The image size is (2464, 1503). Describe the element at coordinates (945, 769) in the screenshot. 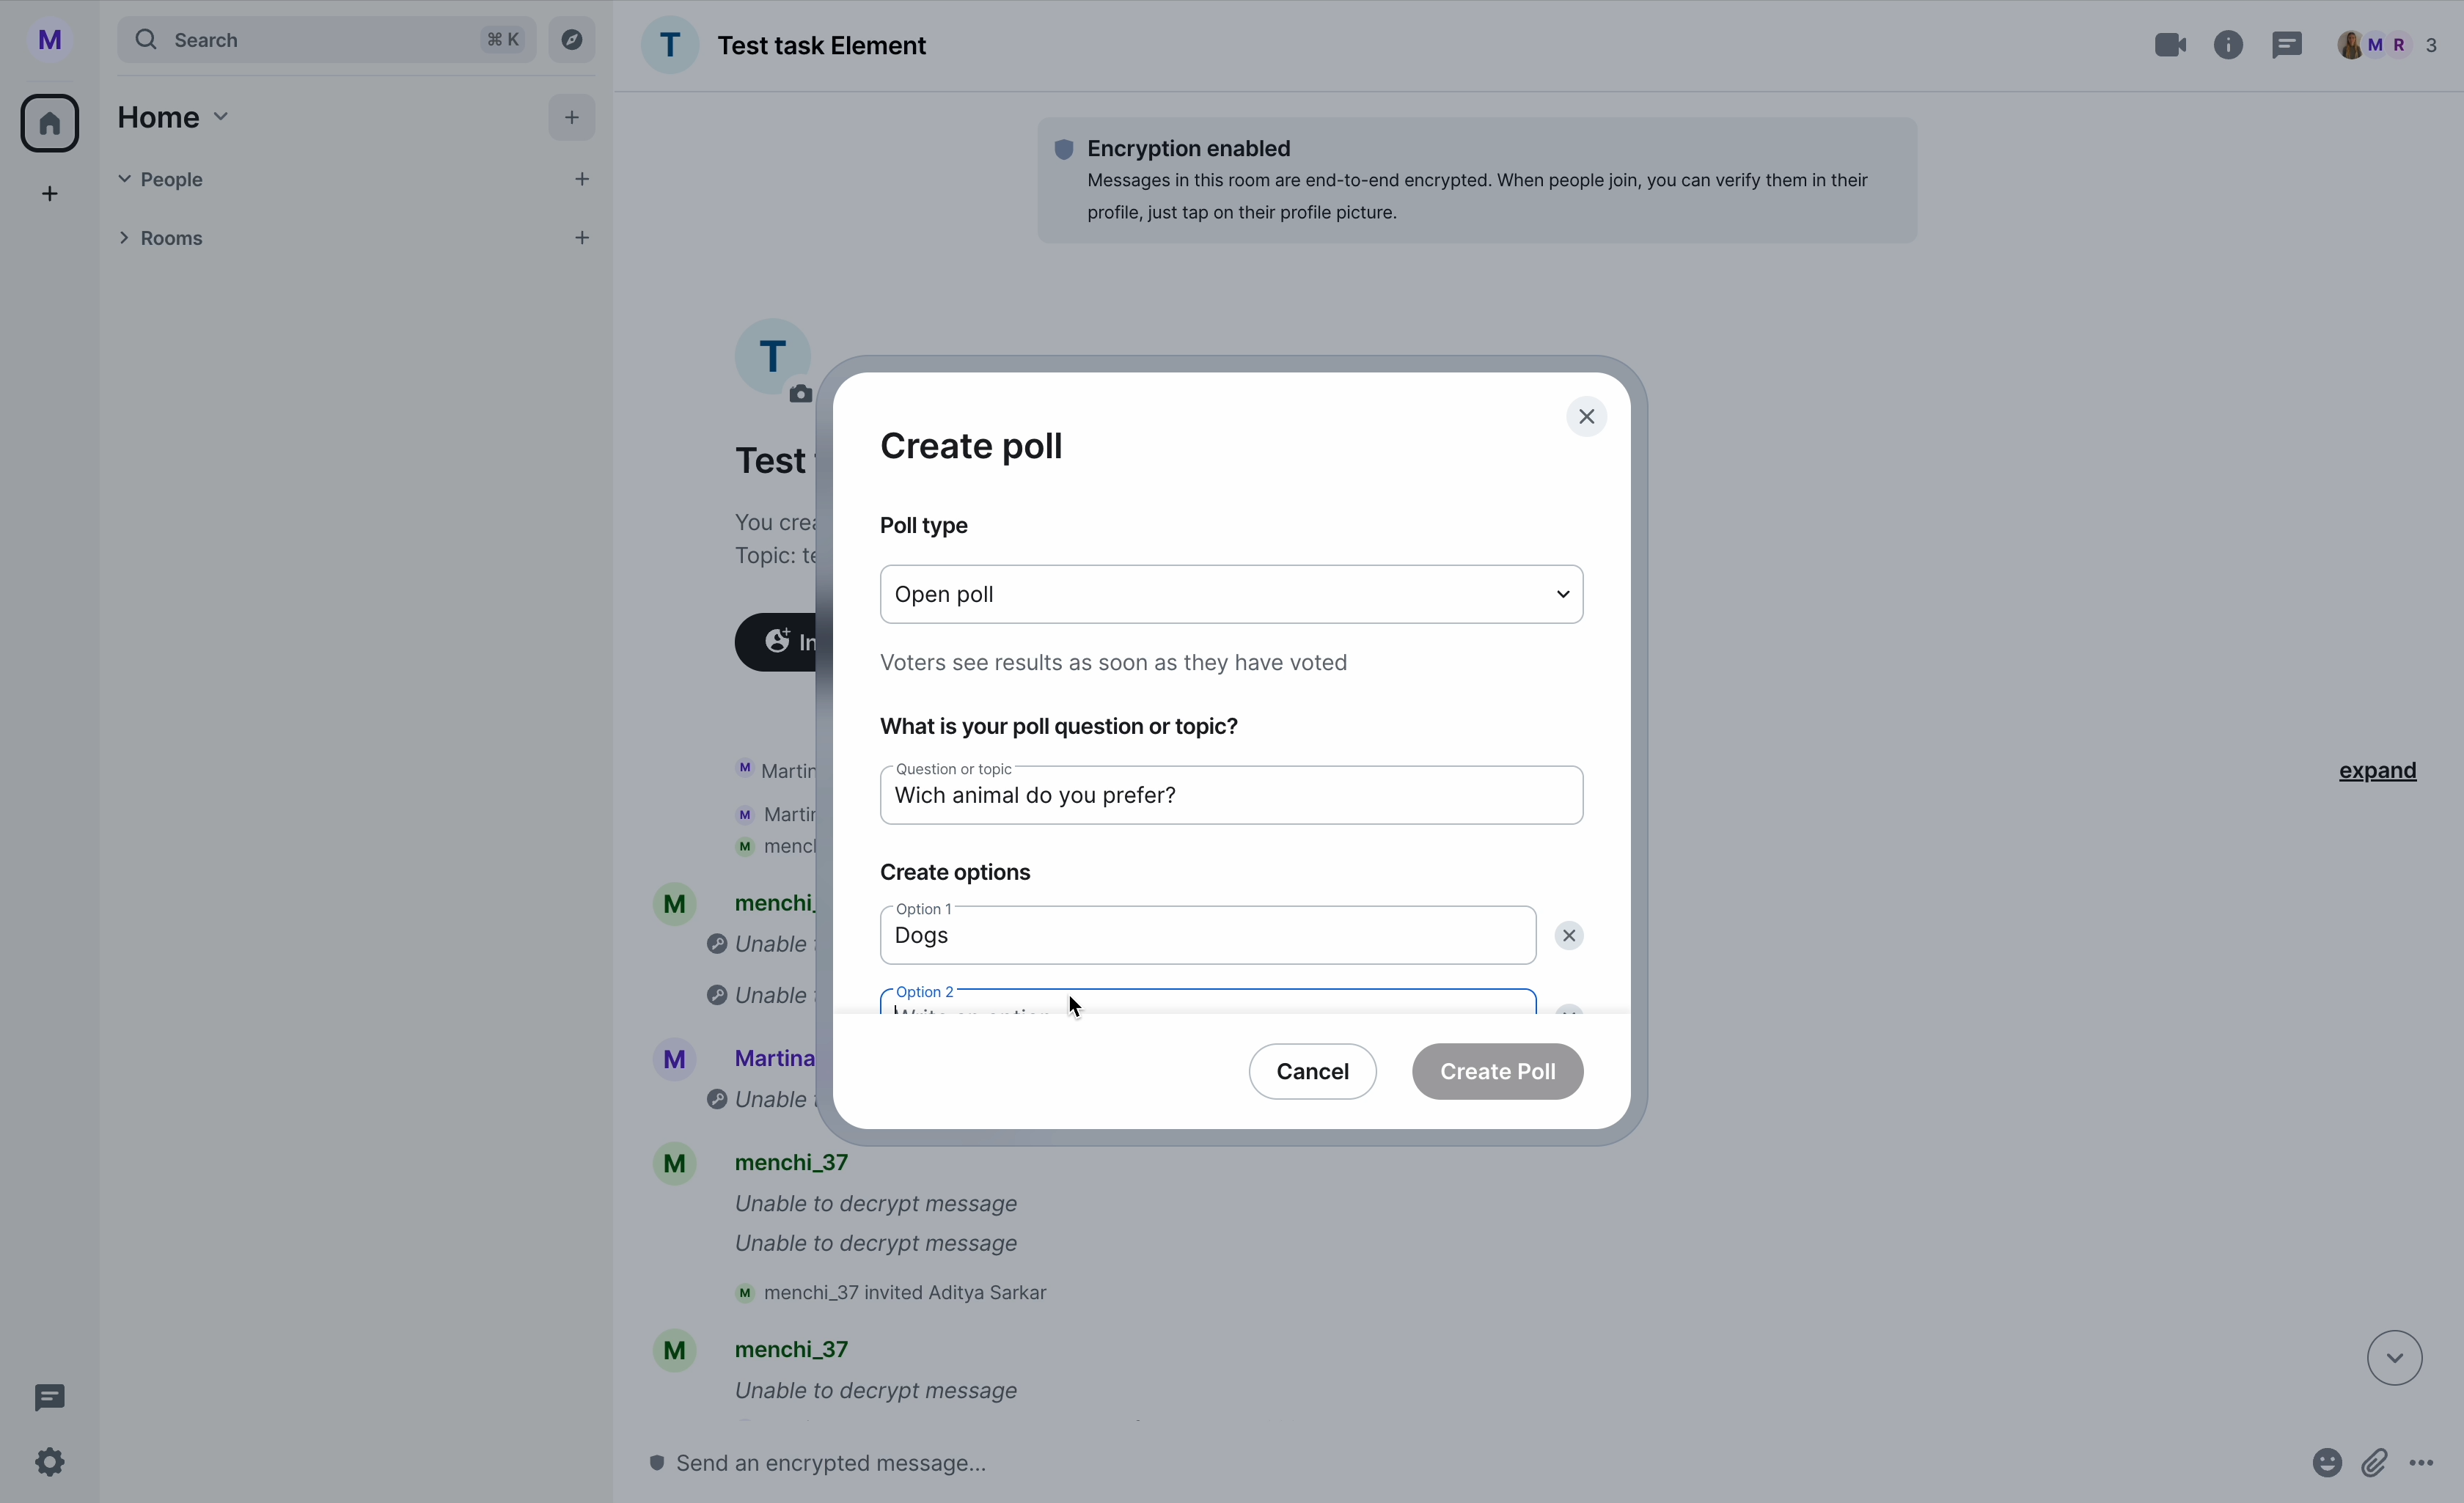

I see `question or topic` at that location.